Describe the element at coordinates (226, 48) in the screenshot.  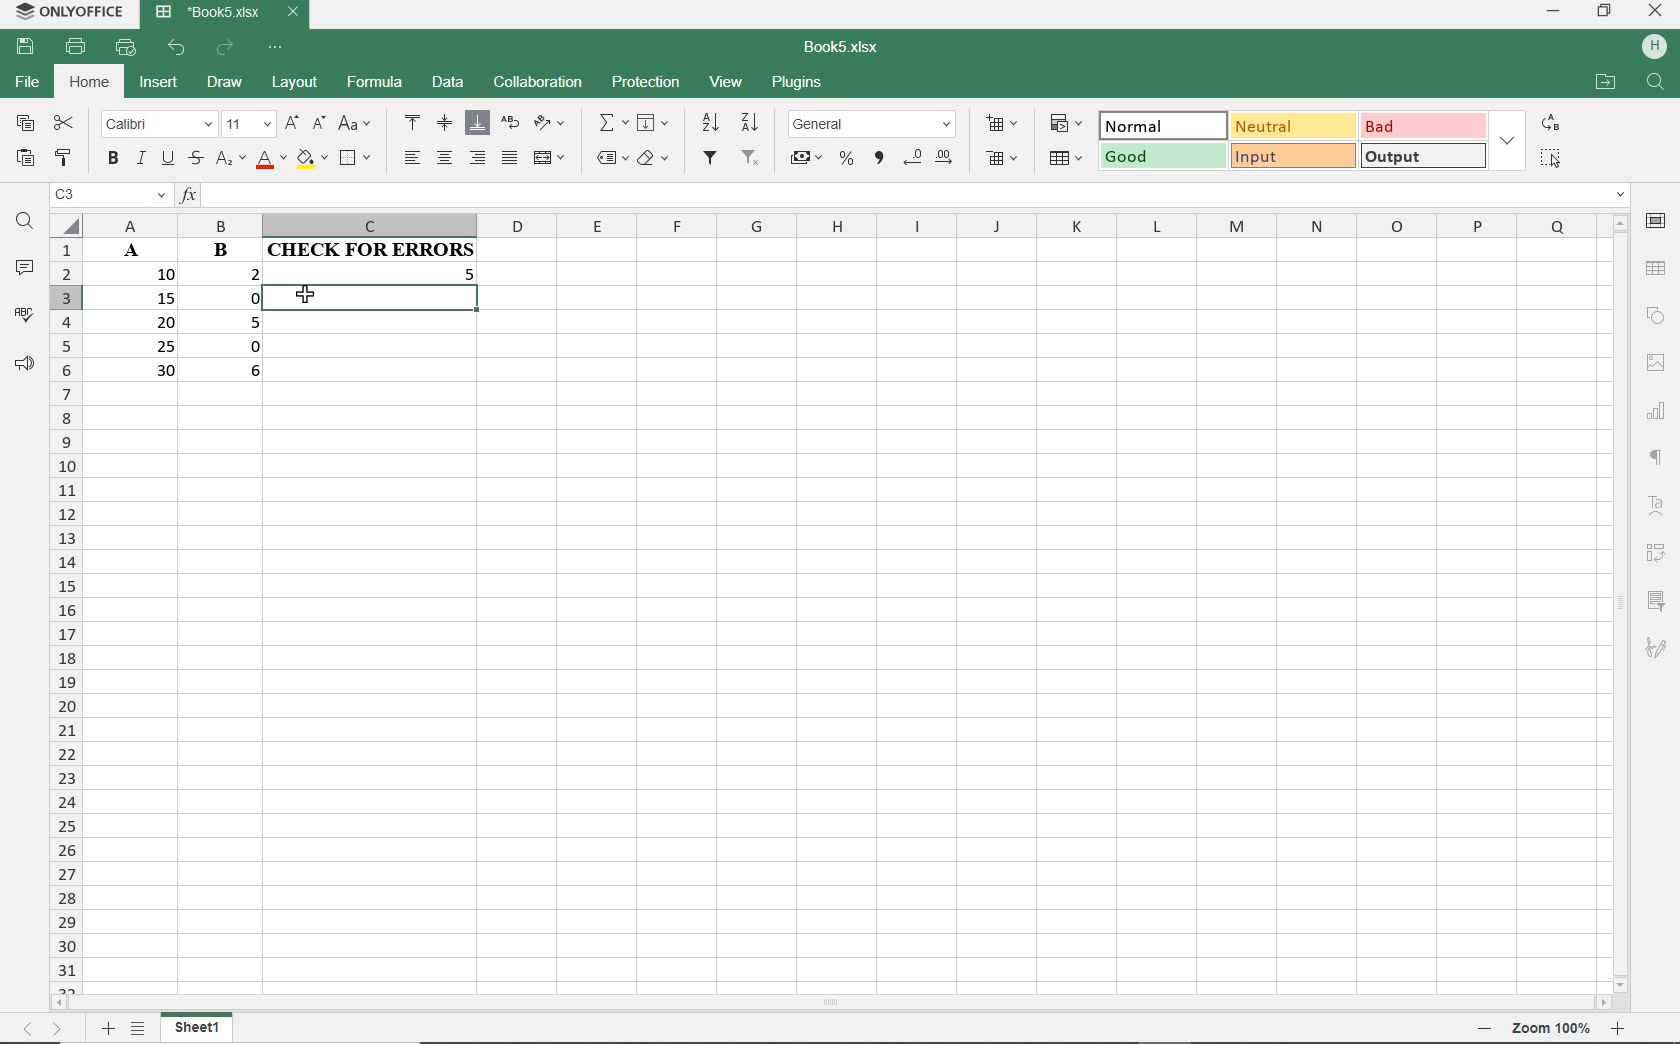
I see `REDO` at that location.